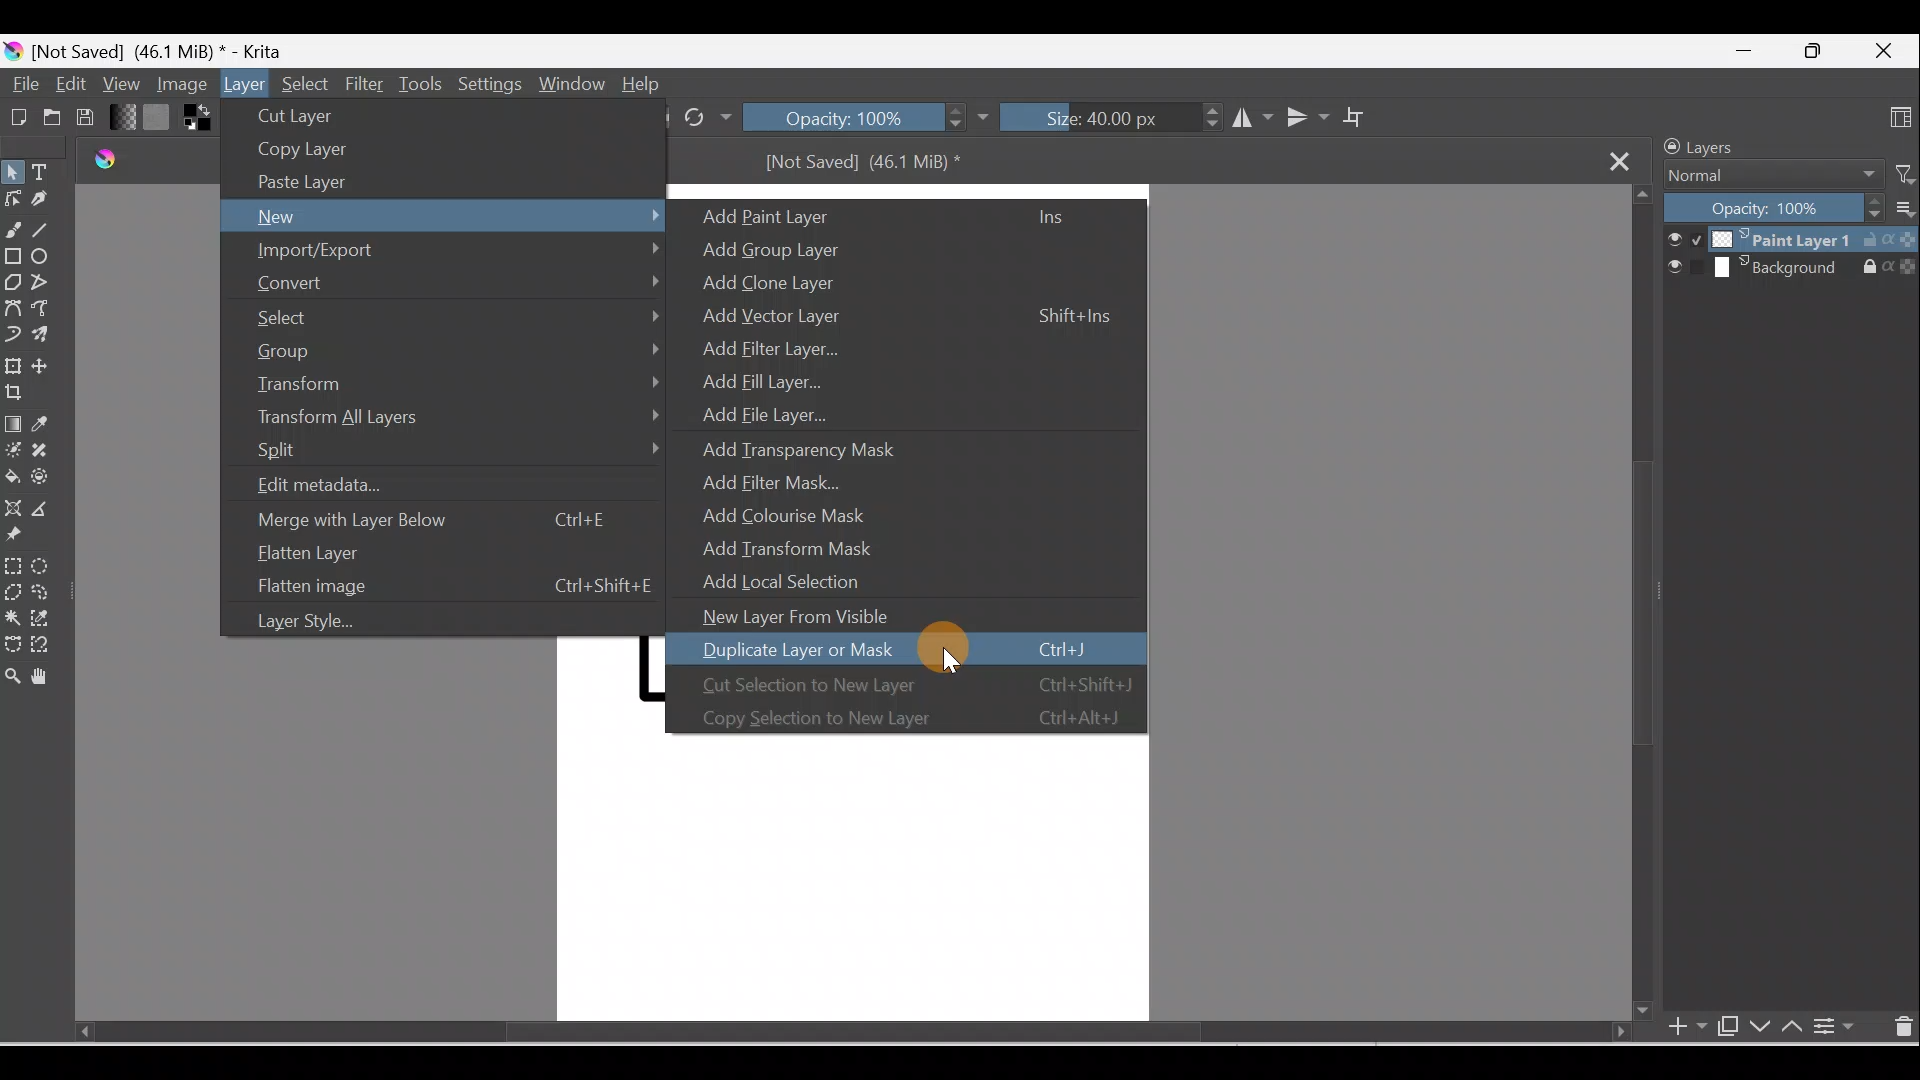 Image resolution: width=1920 pixels, height=1080 pixels. Describe the element at coordinates (47, 338) in the screenshot. I see `Multibrush tool` at that location.